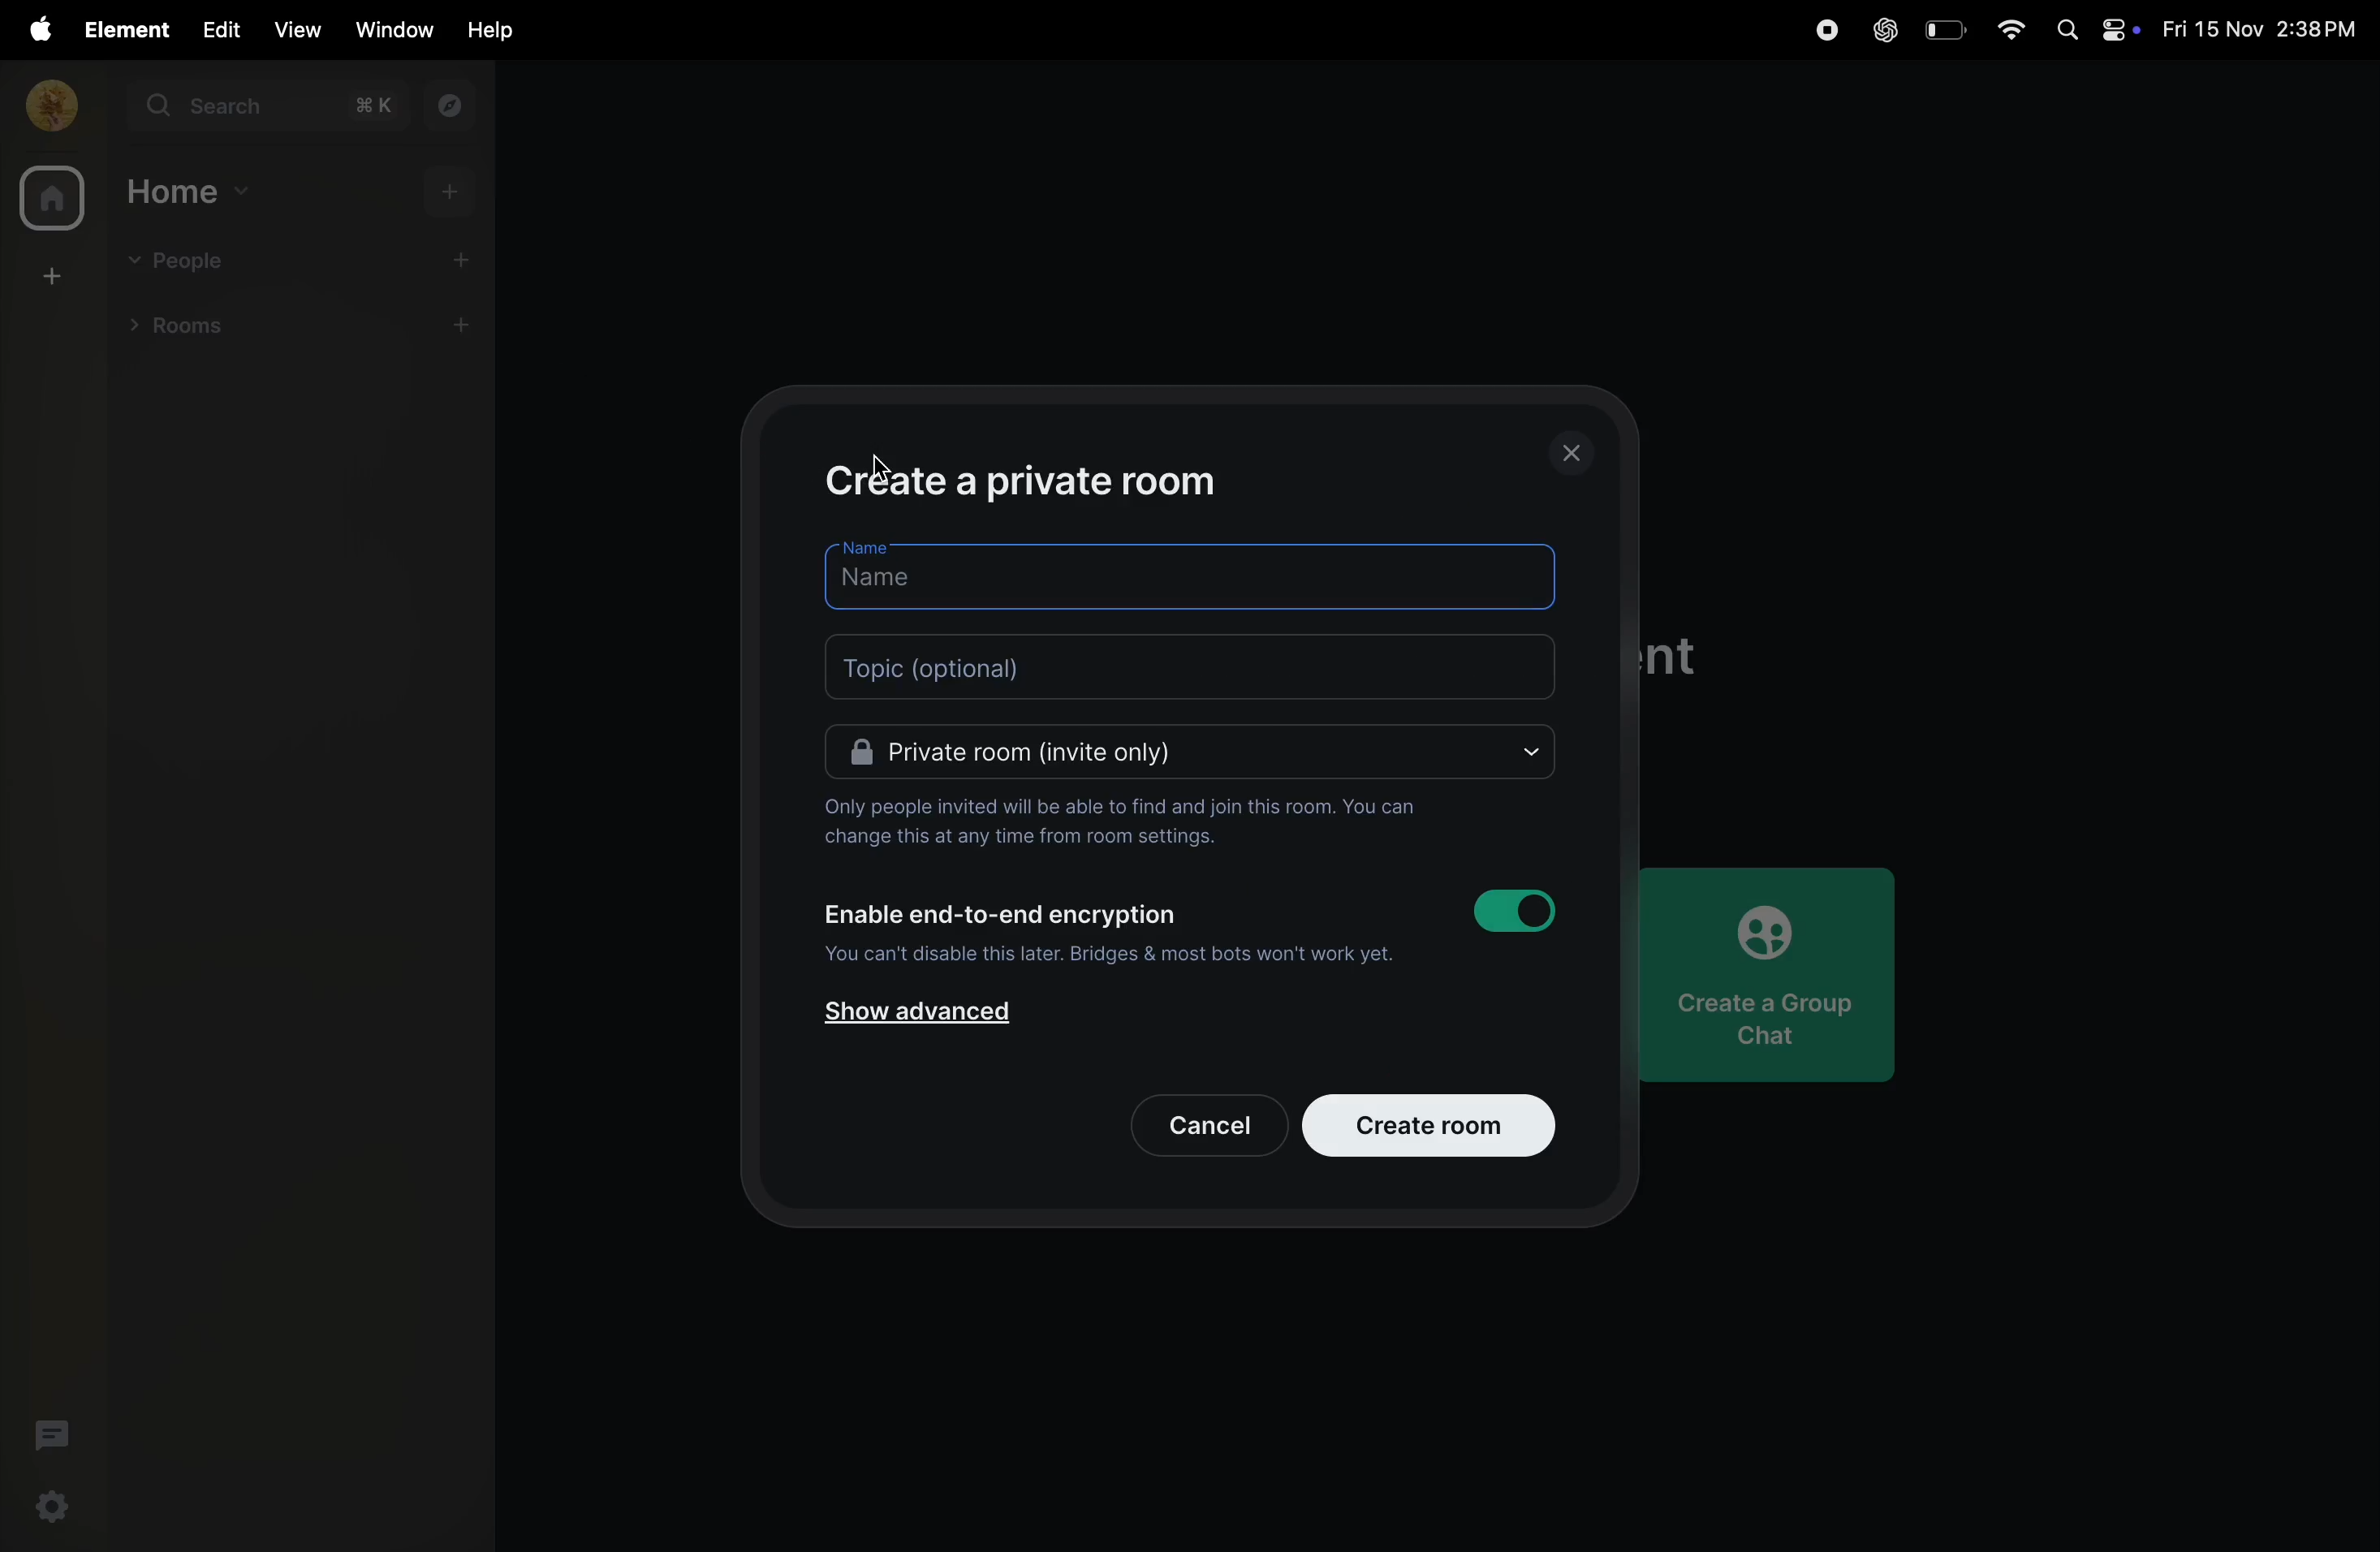 This screenshot has width=2380, height=1552. What do you see at coordinates (33, 29) in the screenshot?
I see `apple menu` at bounding box center [33, 29].